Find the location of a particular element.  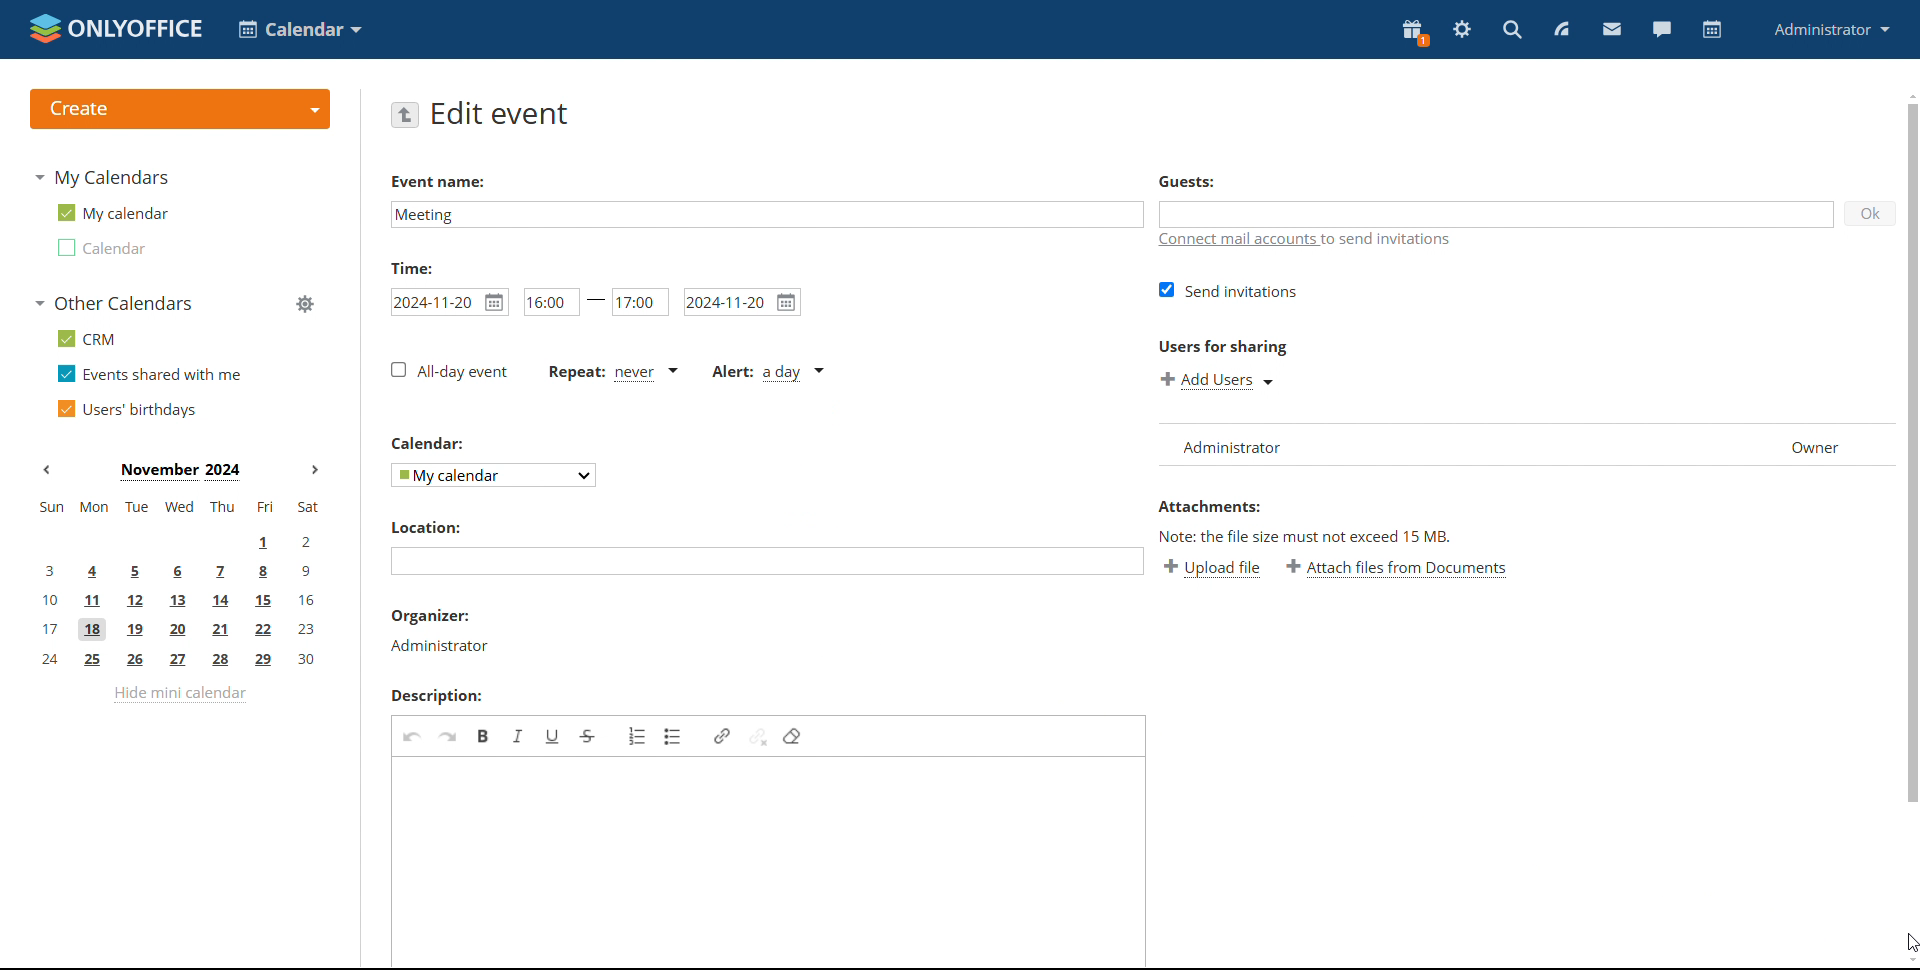

hide mini calendar is located at coordinates (180, 694).